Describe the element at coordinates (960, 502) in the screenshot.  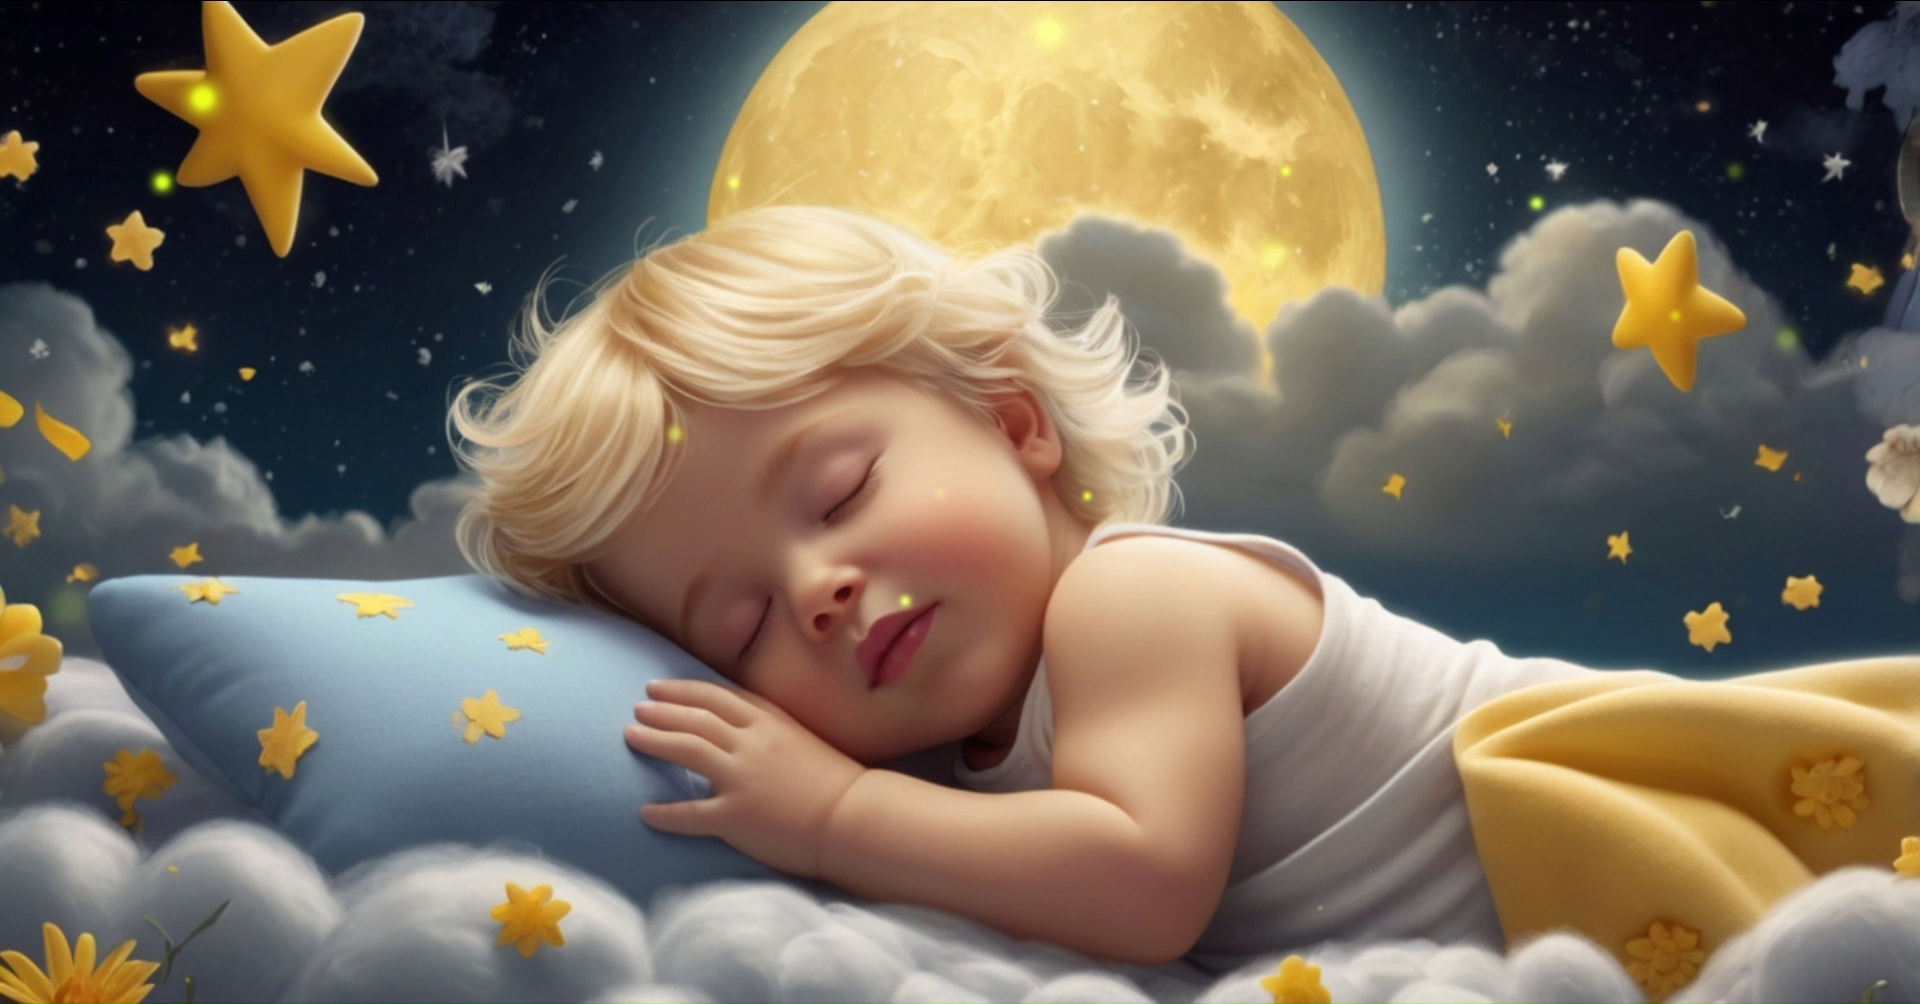
I see `Fullscreen mode` at that location.